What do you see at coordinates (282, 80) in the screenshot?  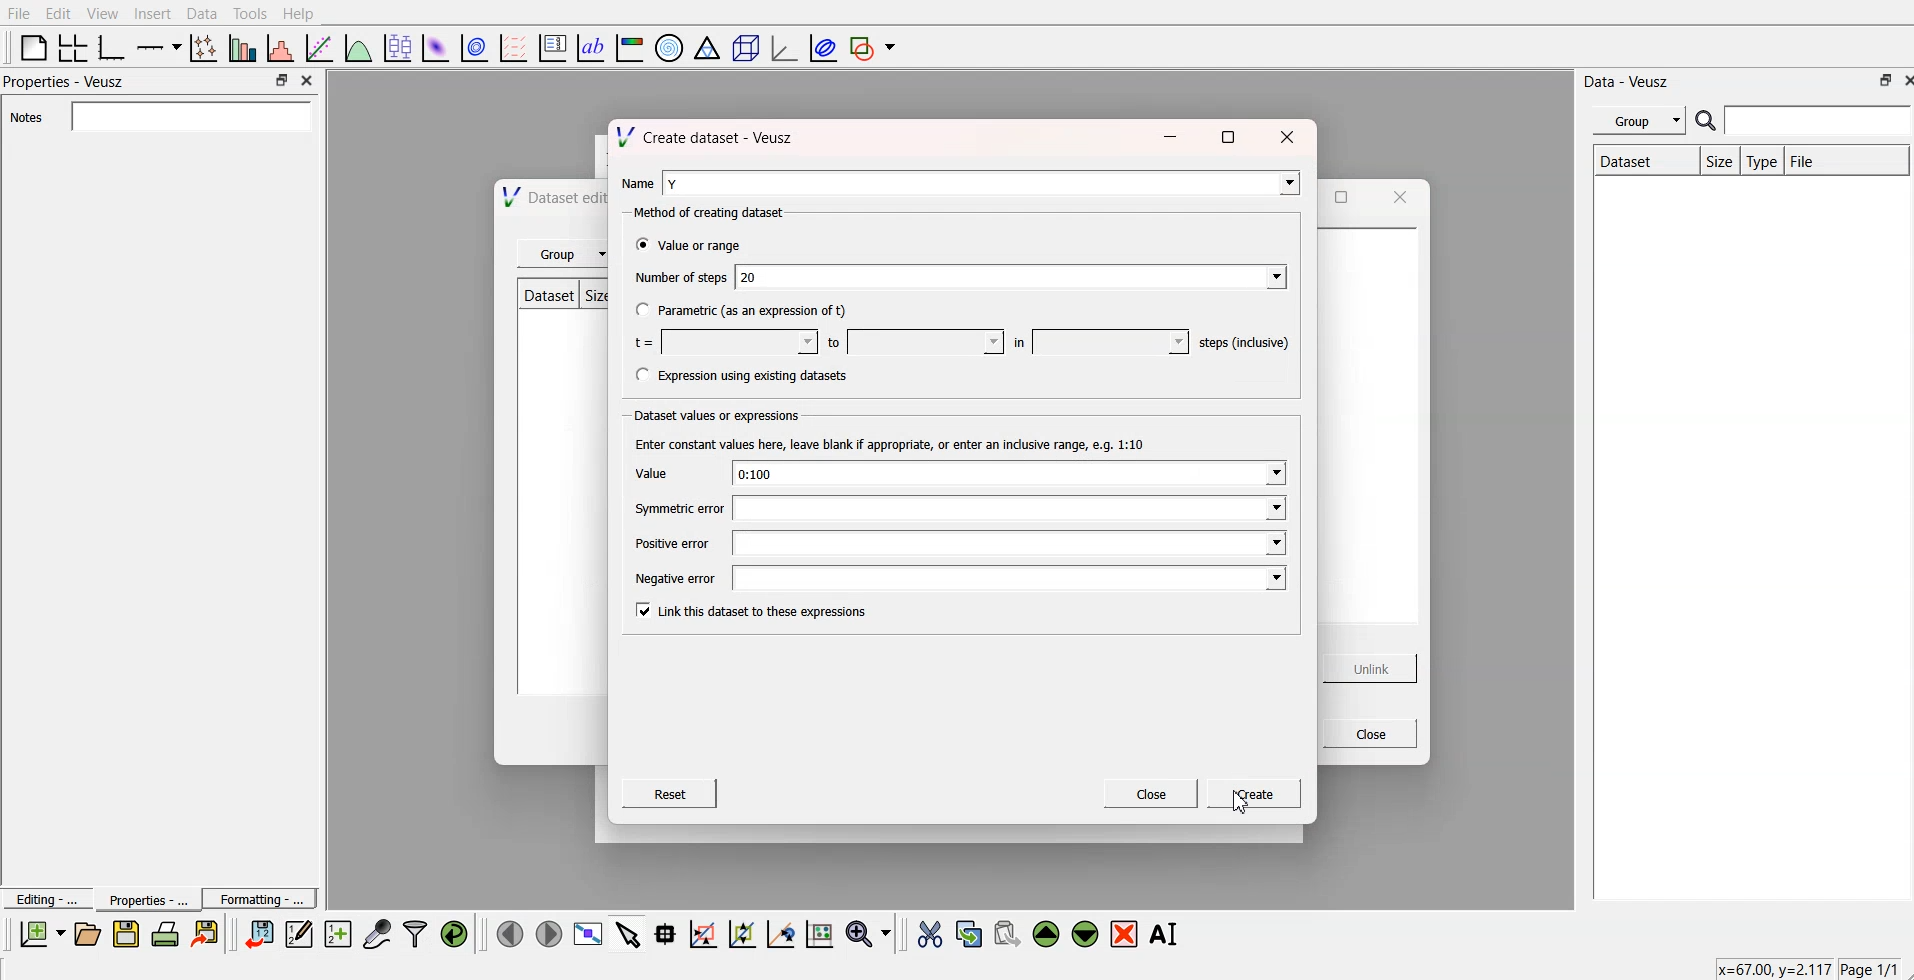 I see `Min/Max` at bounding box center [282, 80].